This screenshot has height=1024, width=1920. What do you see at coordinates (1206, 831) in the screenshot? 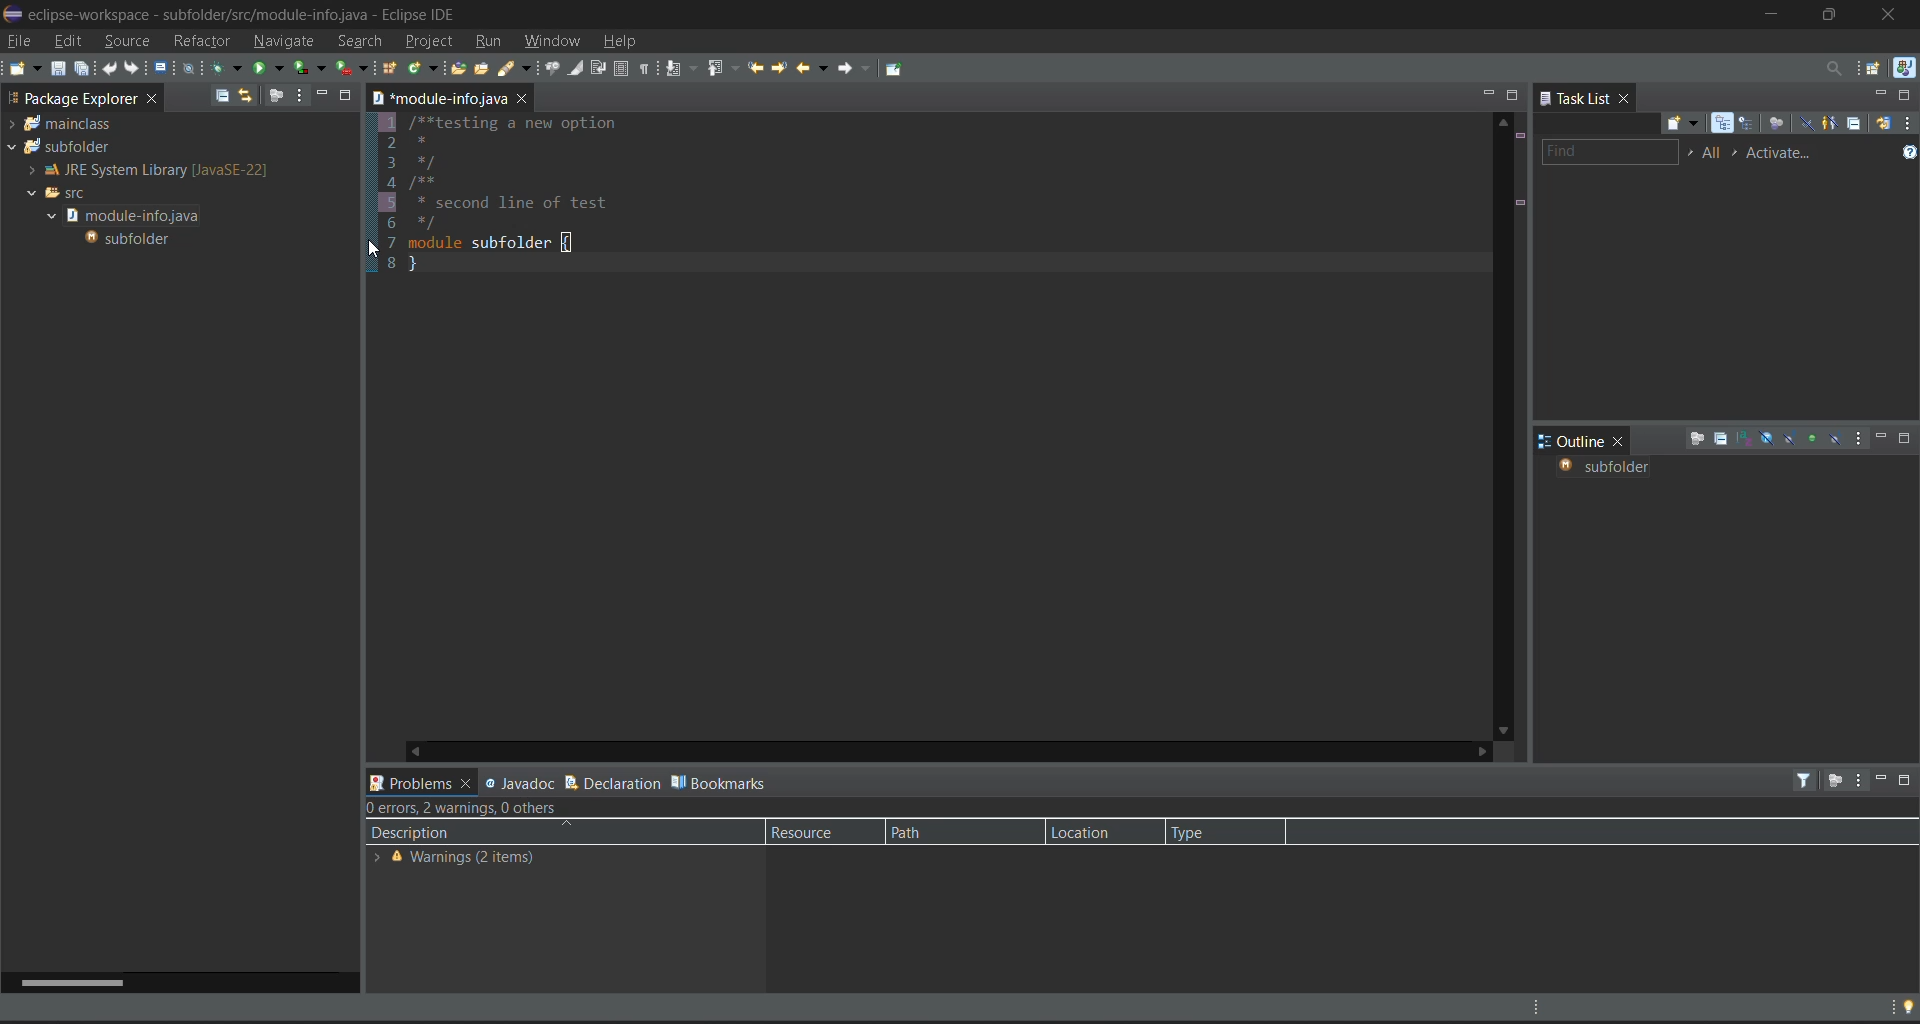
I see `type` at bounding box center [1206, 831].